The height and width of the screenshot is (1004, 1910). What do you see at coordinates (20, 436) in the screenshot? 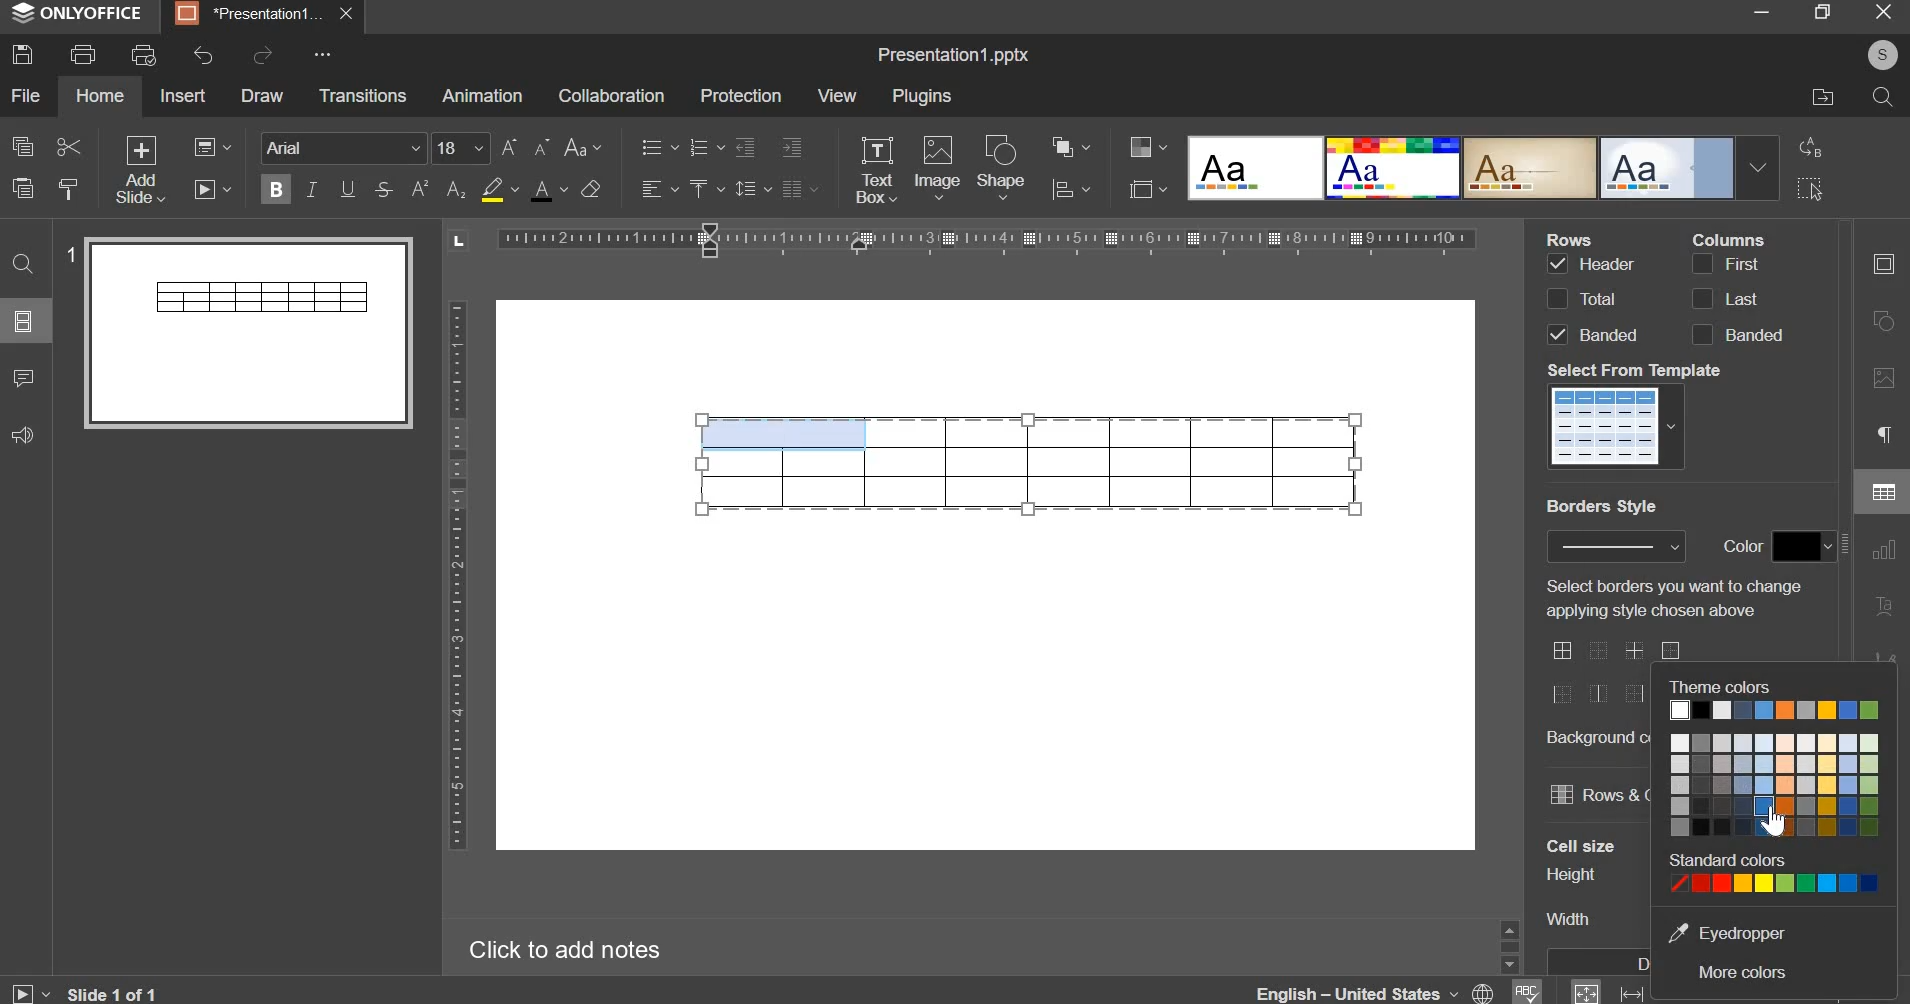
I see `feedback` at bounding box center [20, 436].